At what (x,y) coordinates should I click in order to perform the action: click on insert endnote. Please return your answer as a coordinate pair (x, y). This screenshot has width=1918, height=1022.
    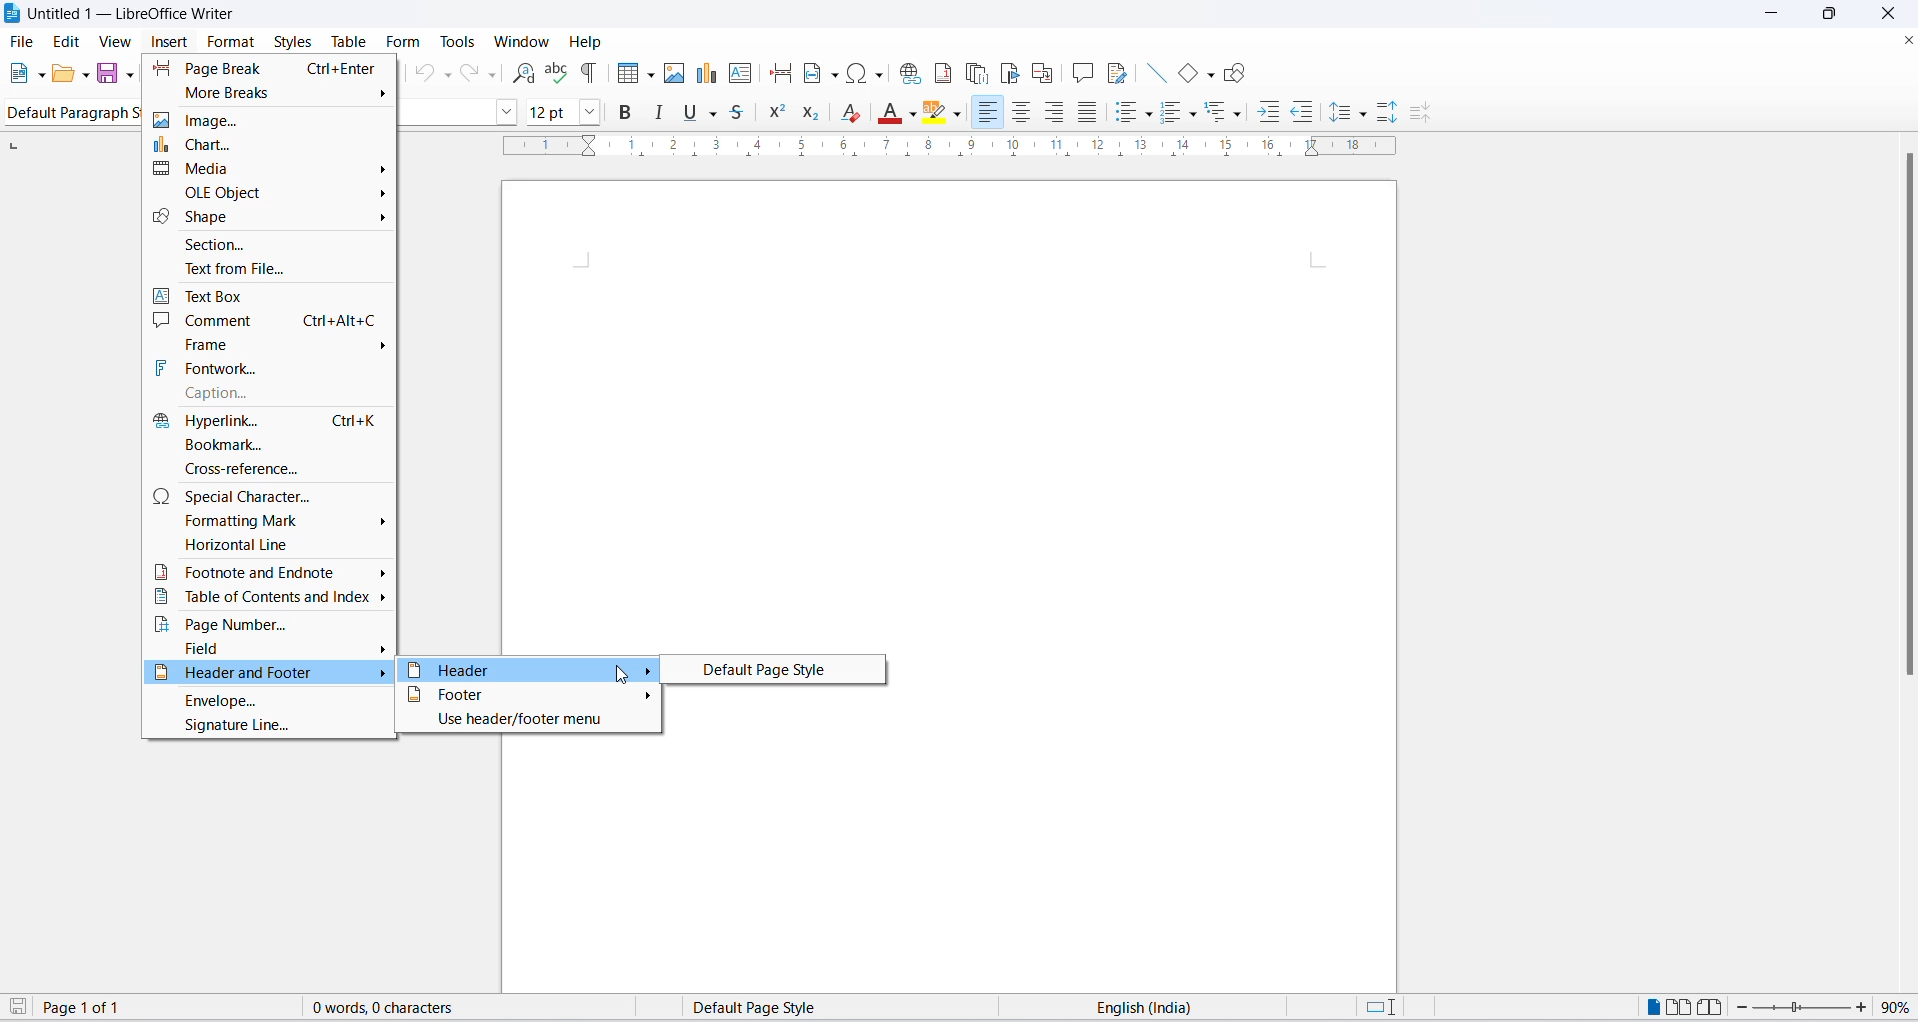
    Looking at the image, I should click on (975, 69).